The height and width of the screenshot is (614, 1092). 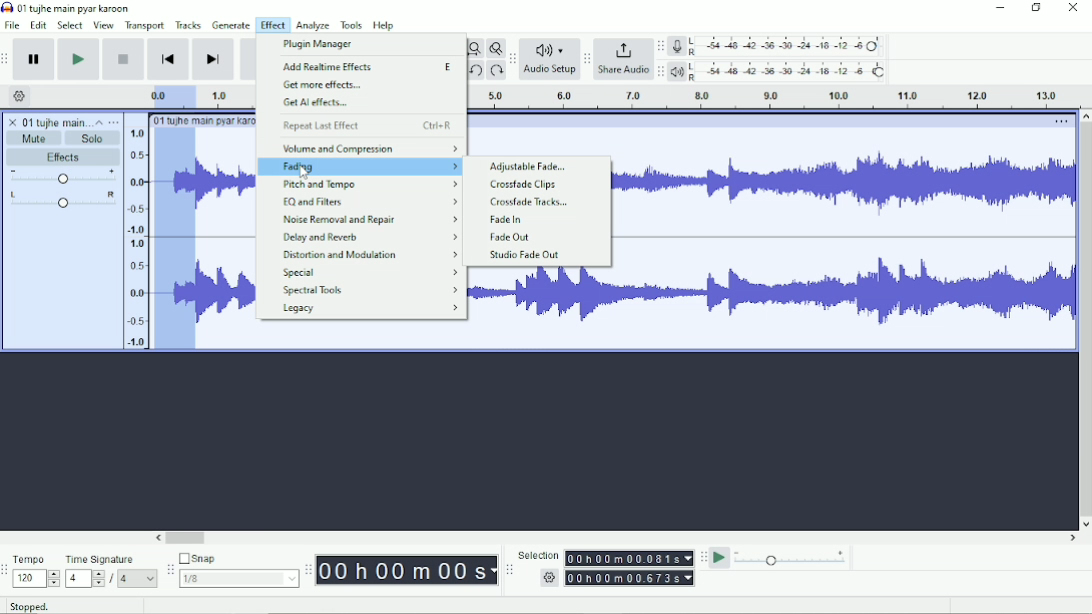 I want to click on Tempo Range, so click(x=36, y=578).